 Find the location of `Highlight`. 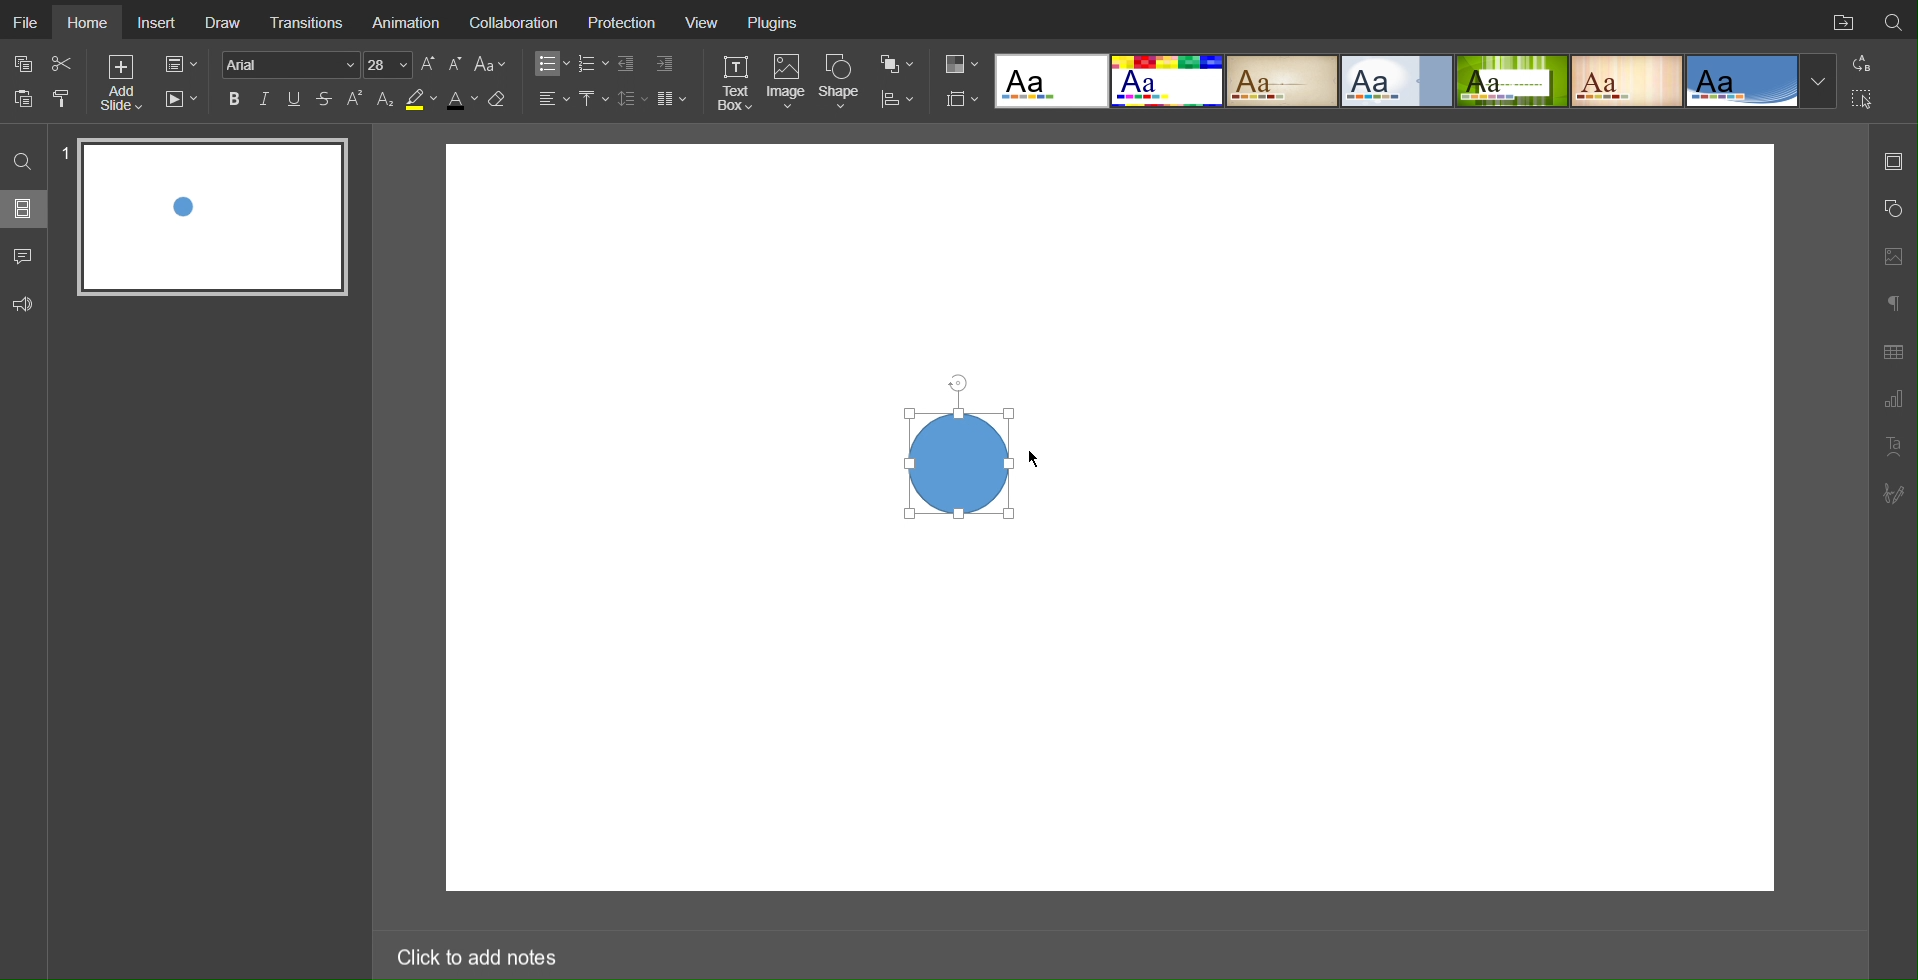

Highlight is located at coordinates (420, 100).